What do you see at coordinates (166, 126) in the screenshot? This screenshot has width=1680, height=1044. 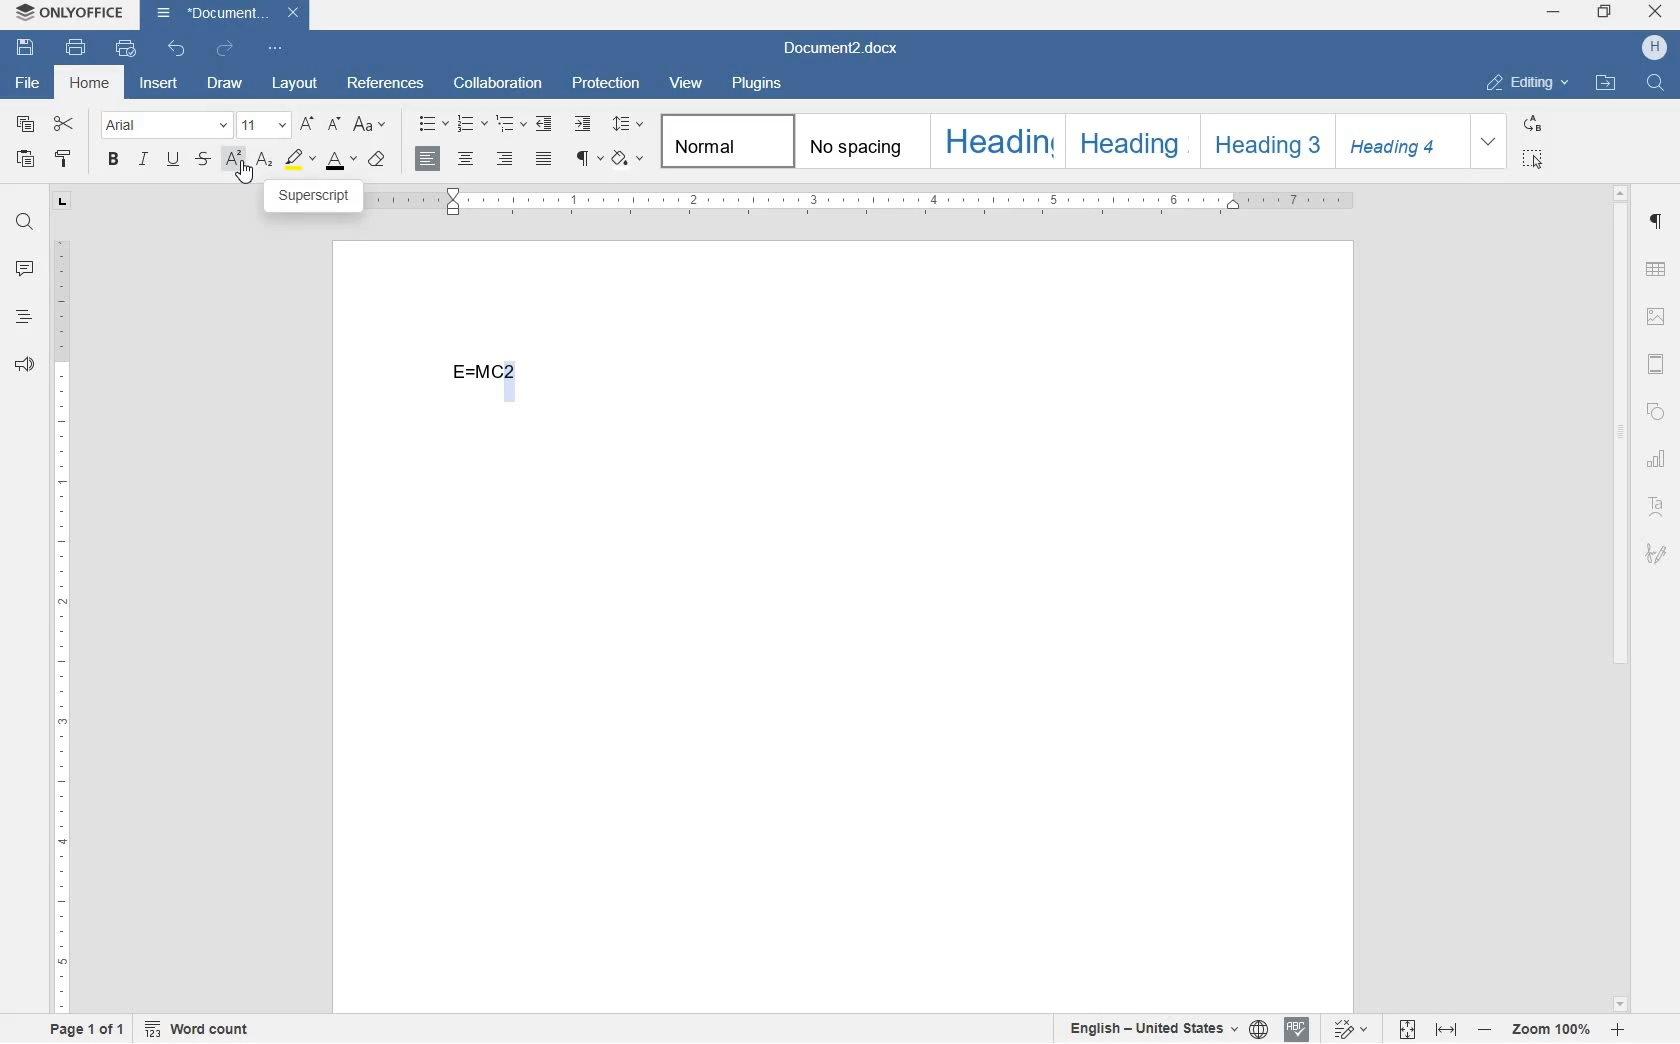 I see `font name` at bounding box center [166, 126].